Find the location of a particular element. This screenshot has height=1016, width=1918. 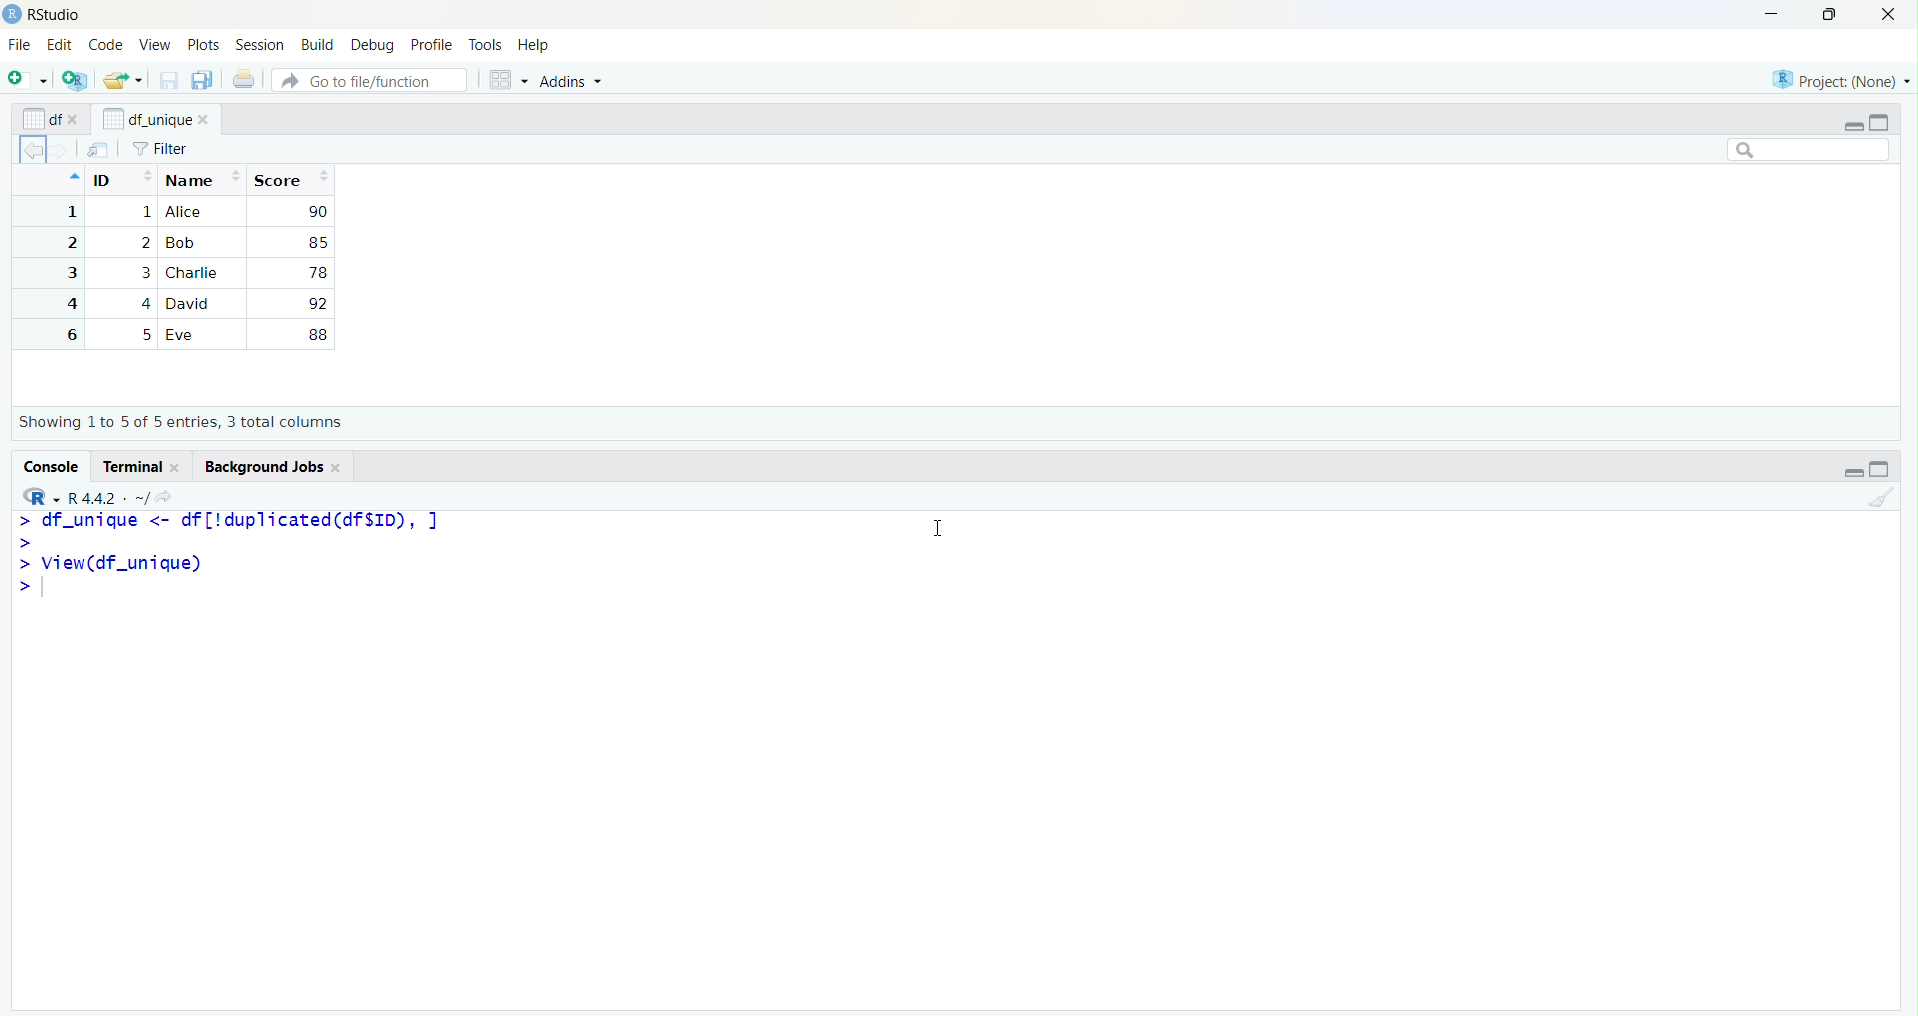

file search is located at coordinates (372, 79).